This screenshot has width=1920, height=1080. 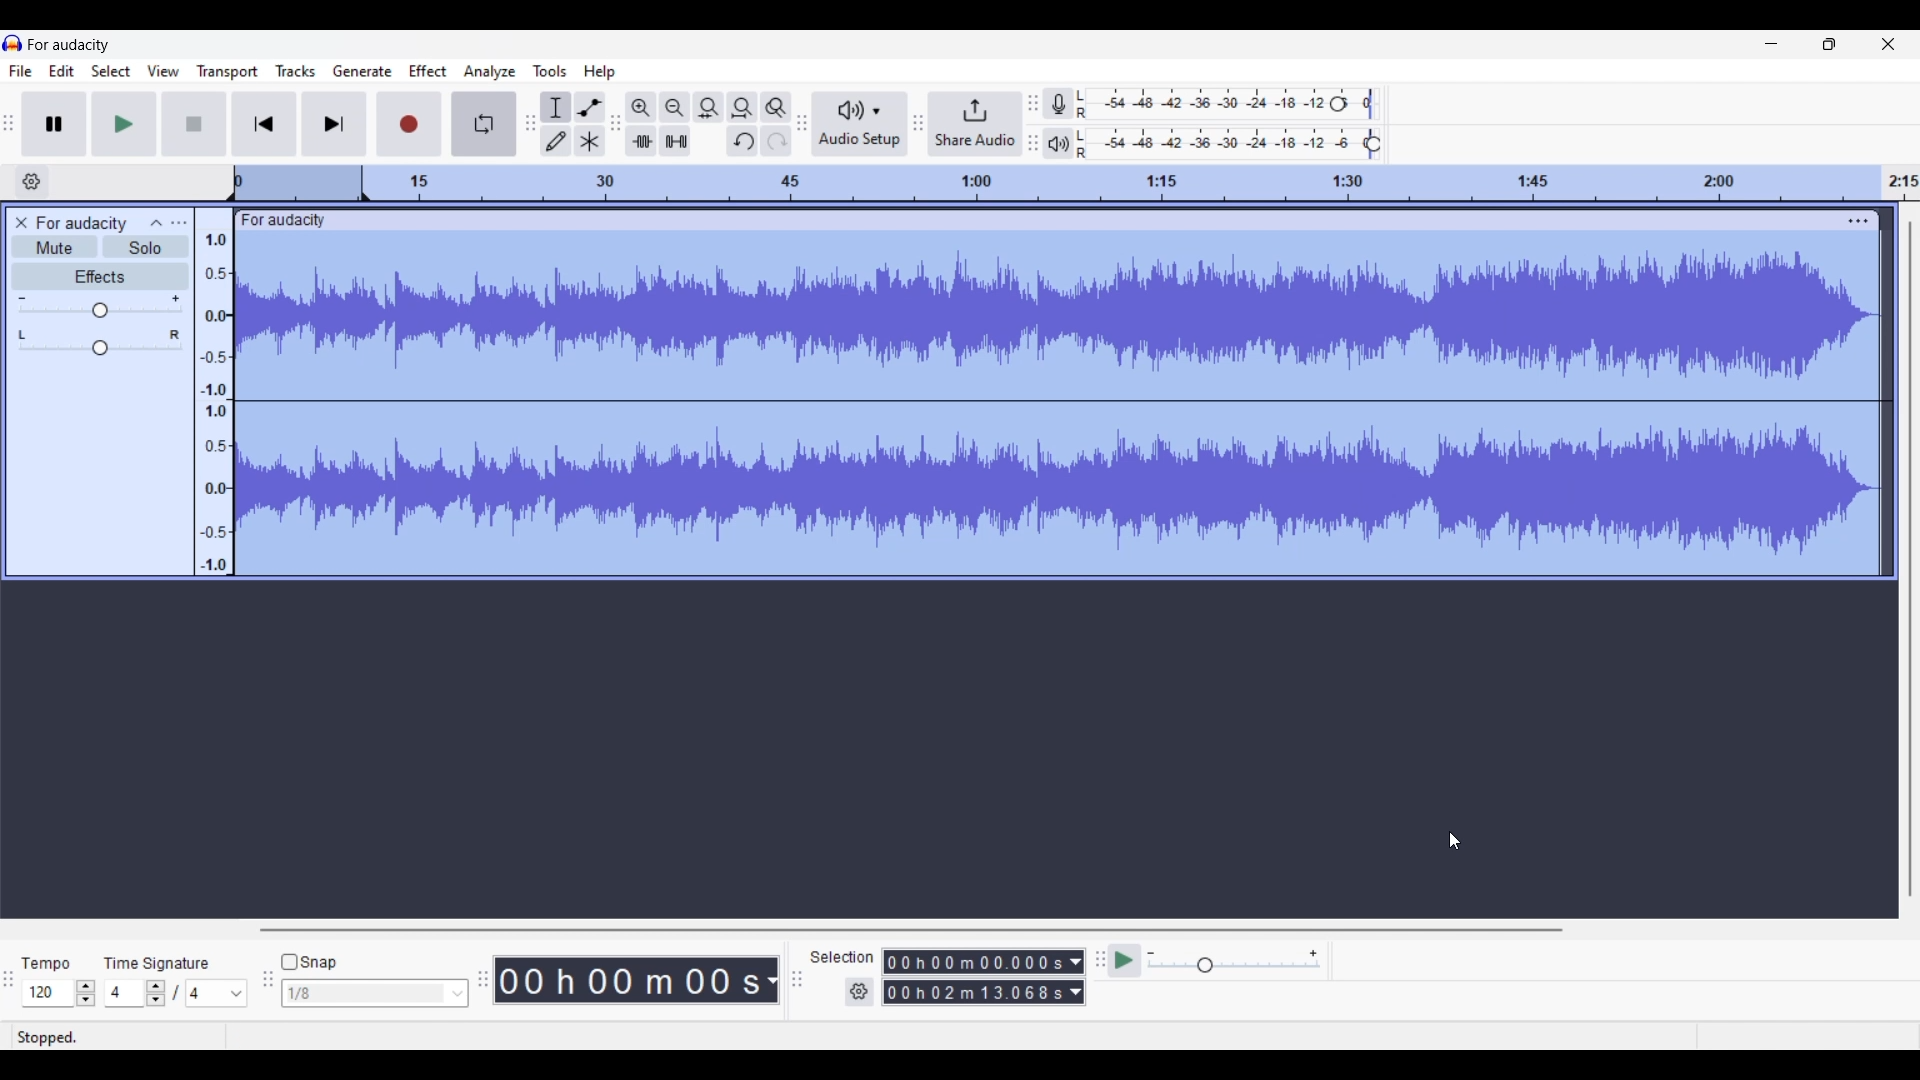 I want to click on Recording level, so click(x=1206, y=104).